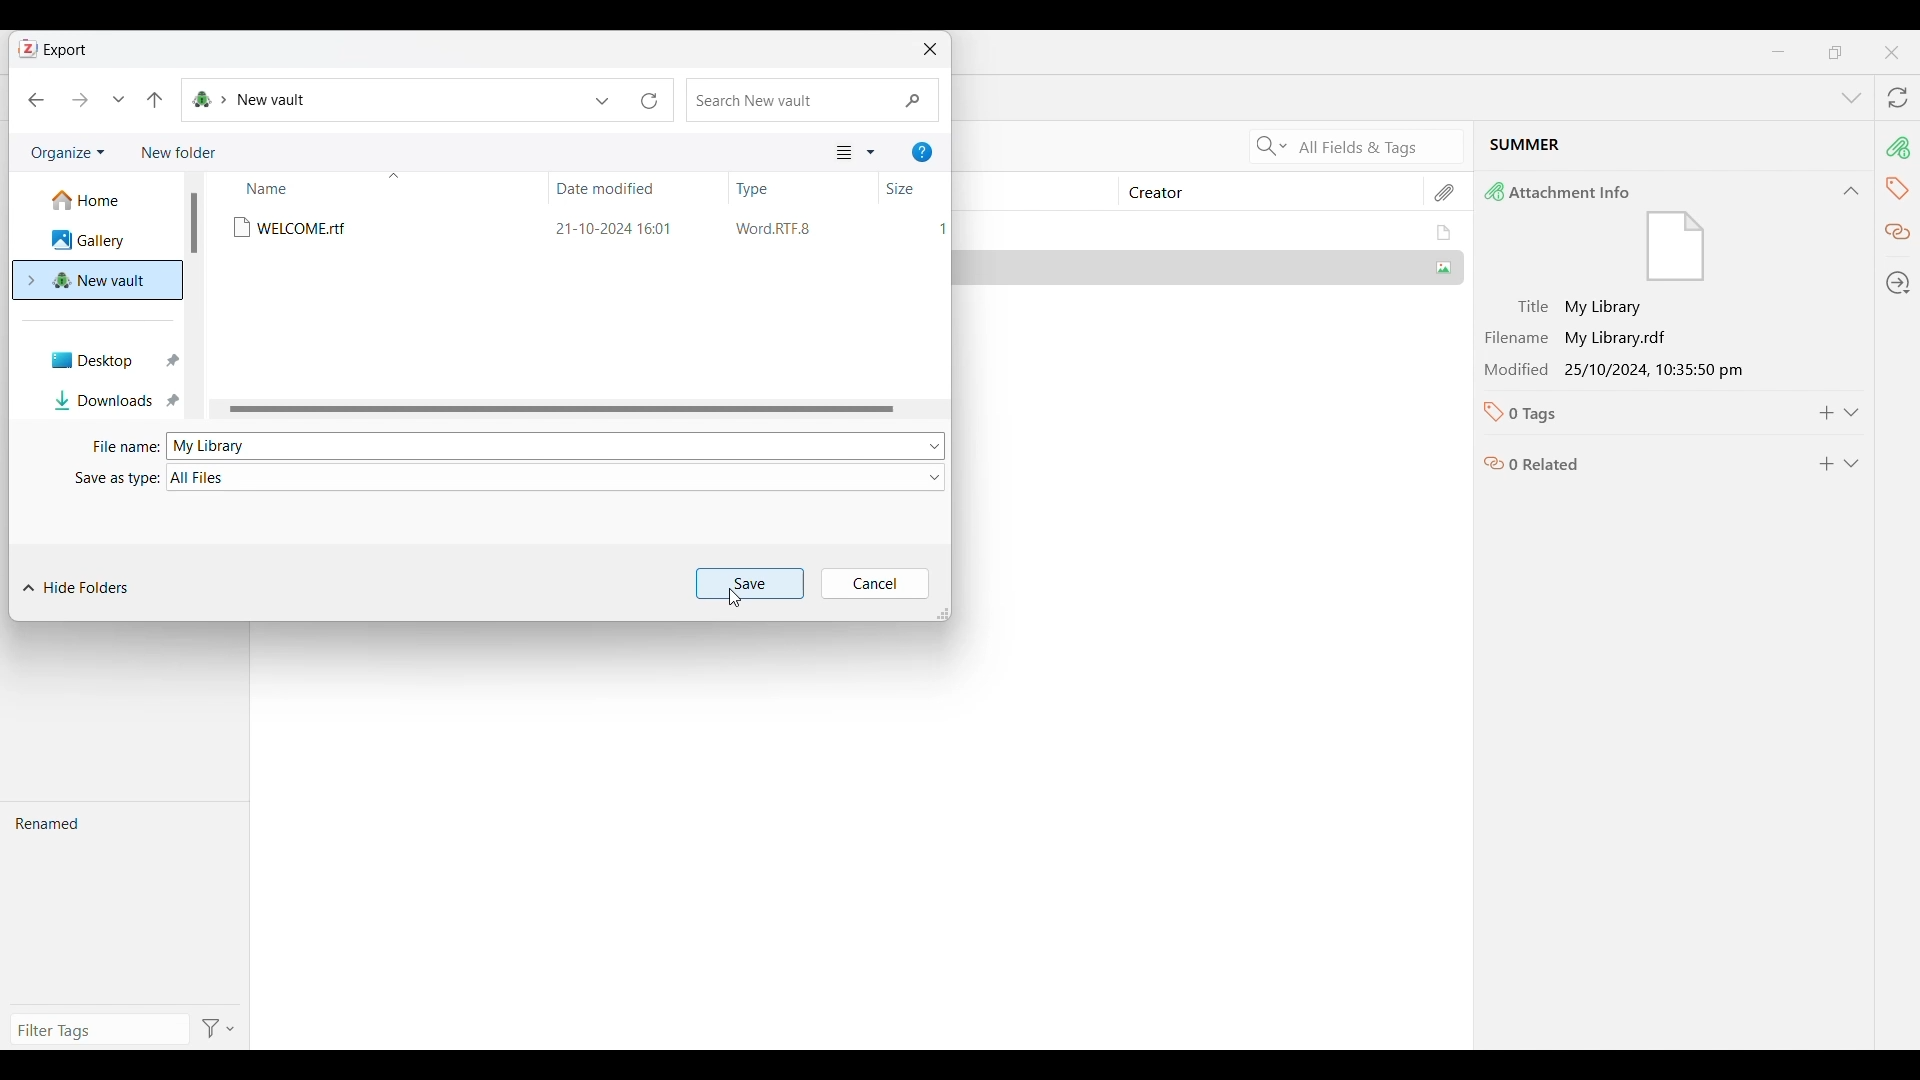  What do you see at coordinates (902, 187) in the screenshot?
I see `Size` at bounding box center [902, 187].